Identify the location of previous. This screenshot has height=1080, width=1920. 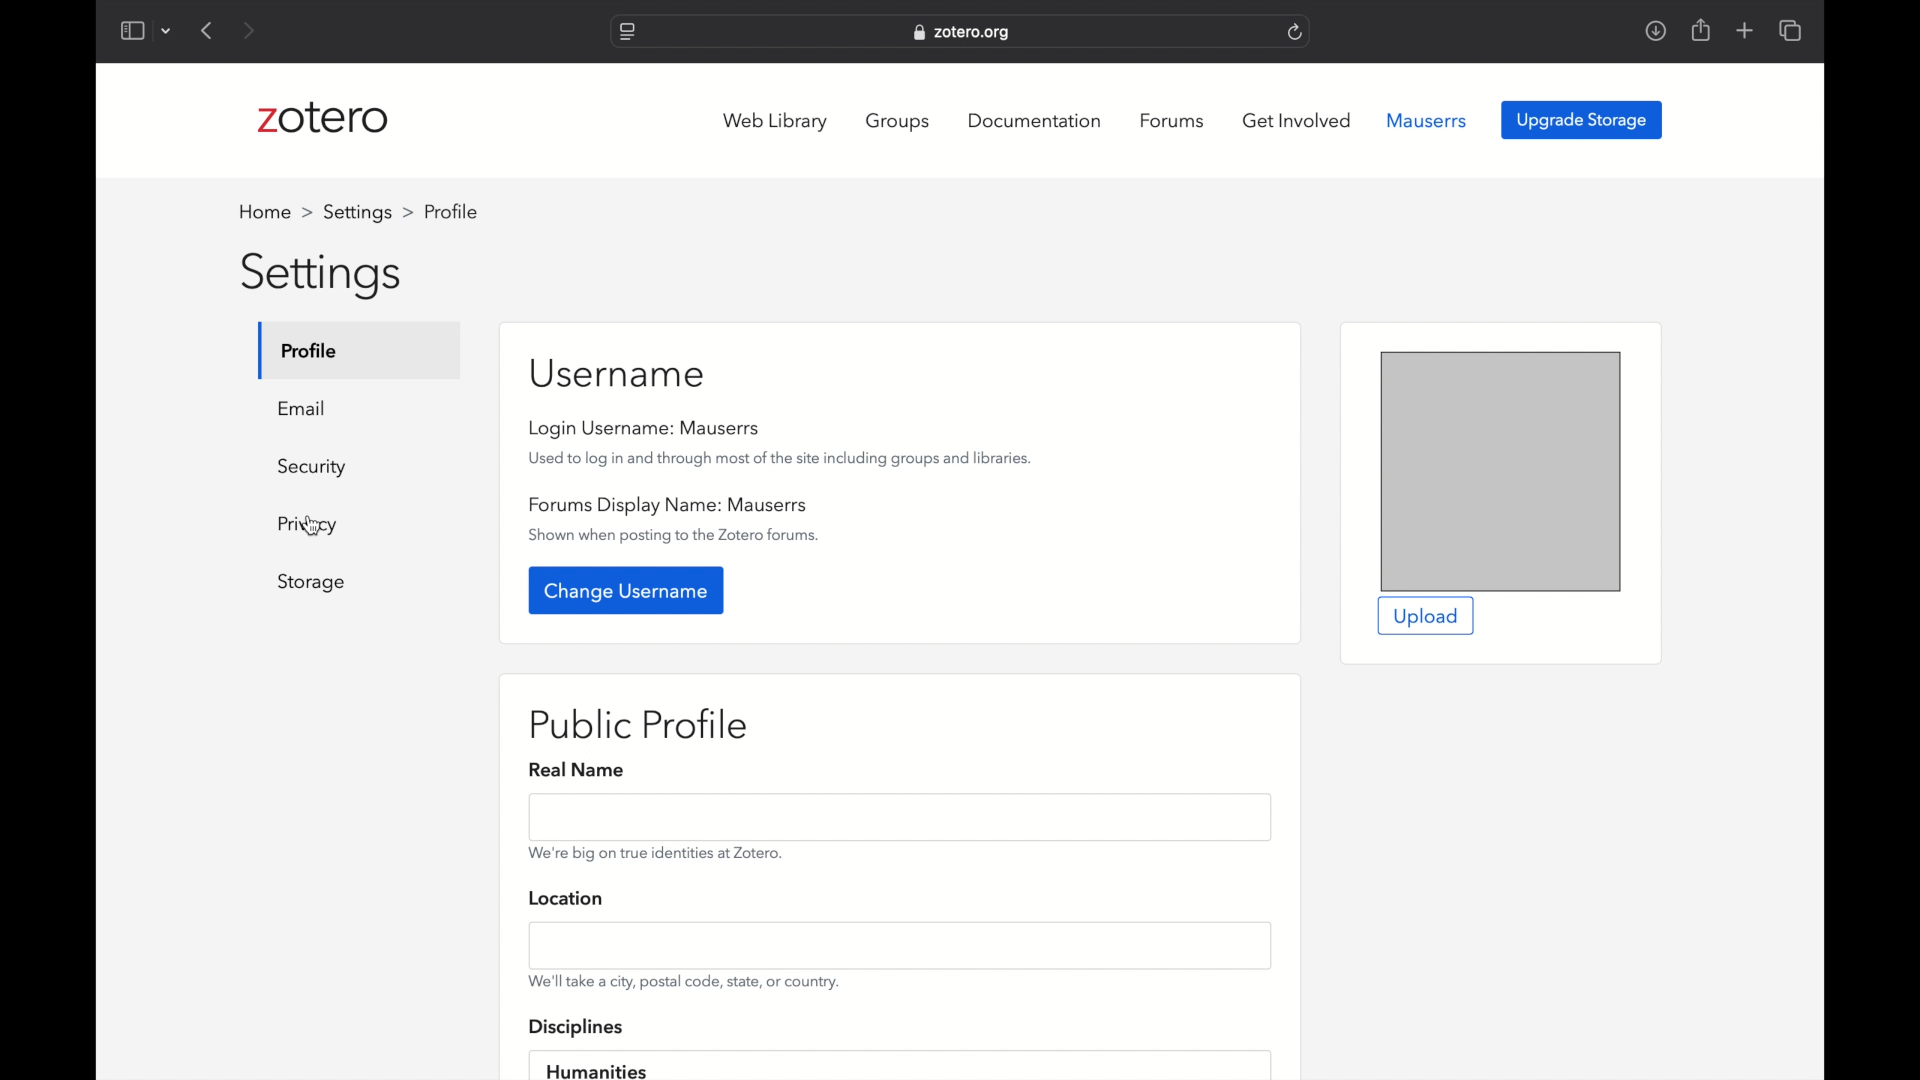
(208, 30).